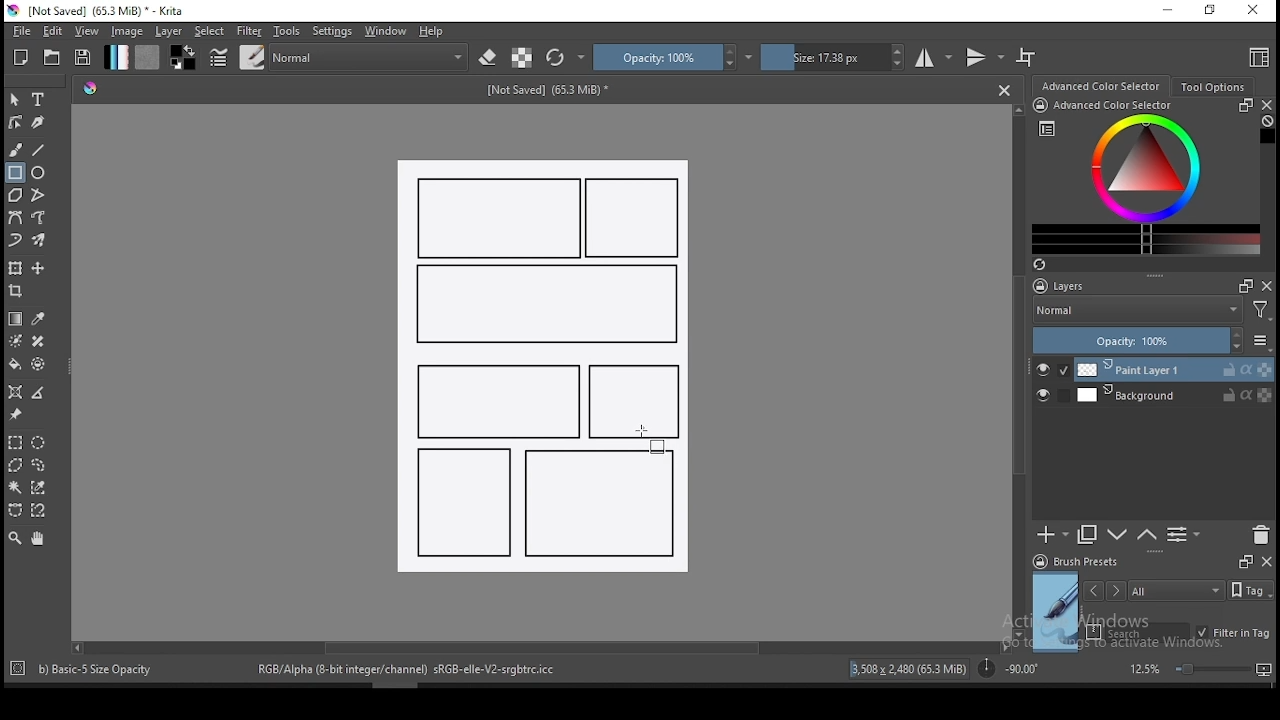 The width and height of the screenshot is (1280, 720). Describe the element at coordinates (1267, 123) in the screenshot. I see `Clear` at that location.